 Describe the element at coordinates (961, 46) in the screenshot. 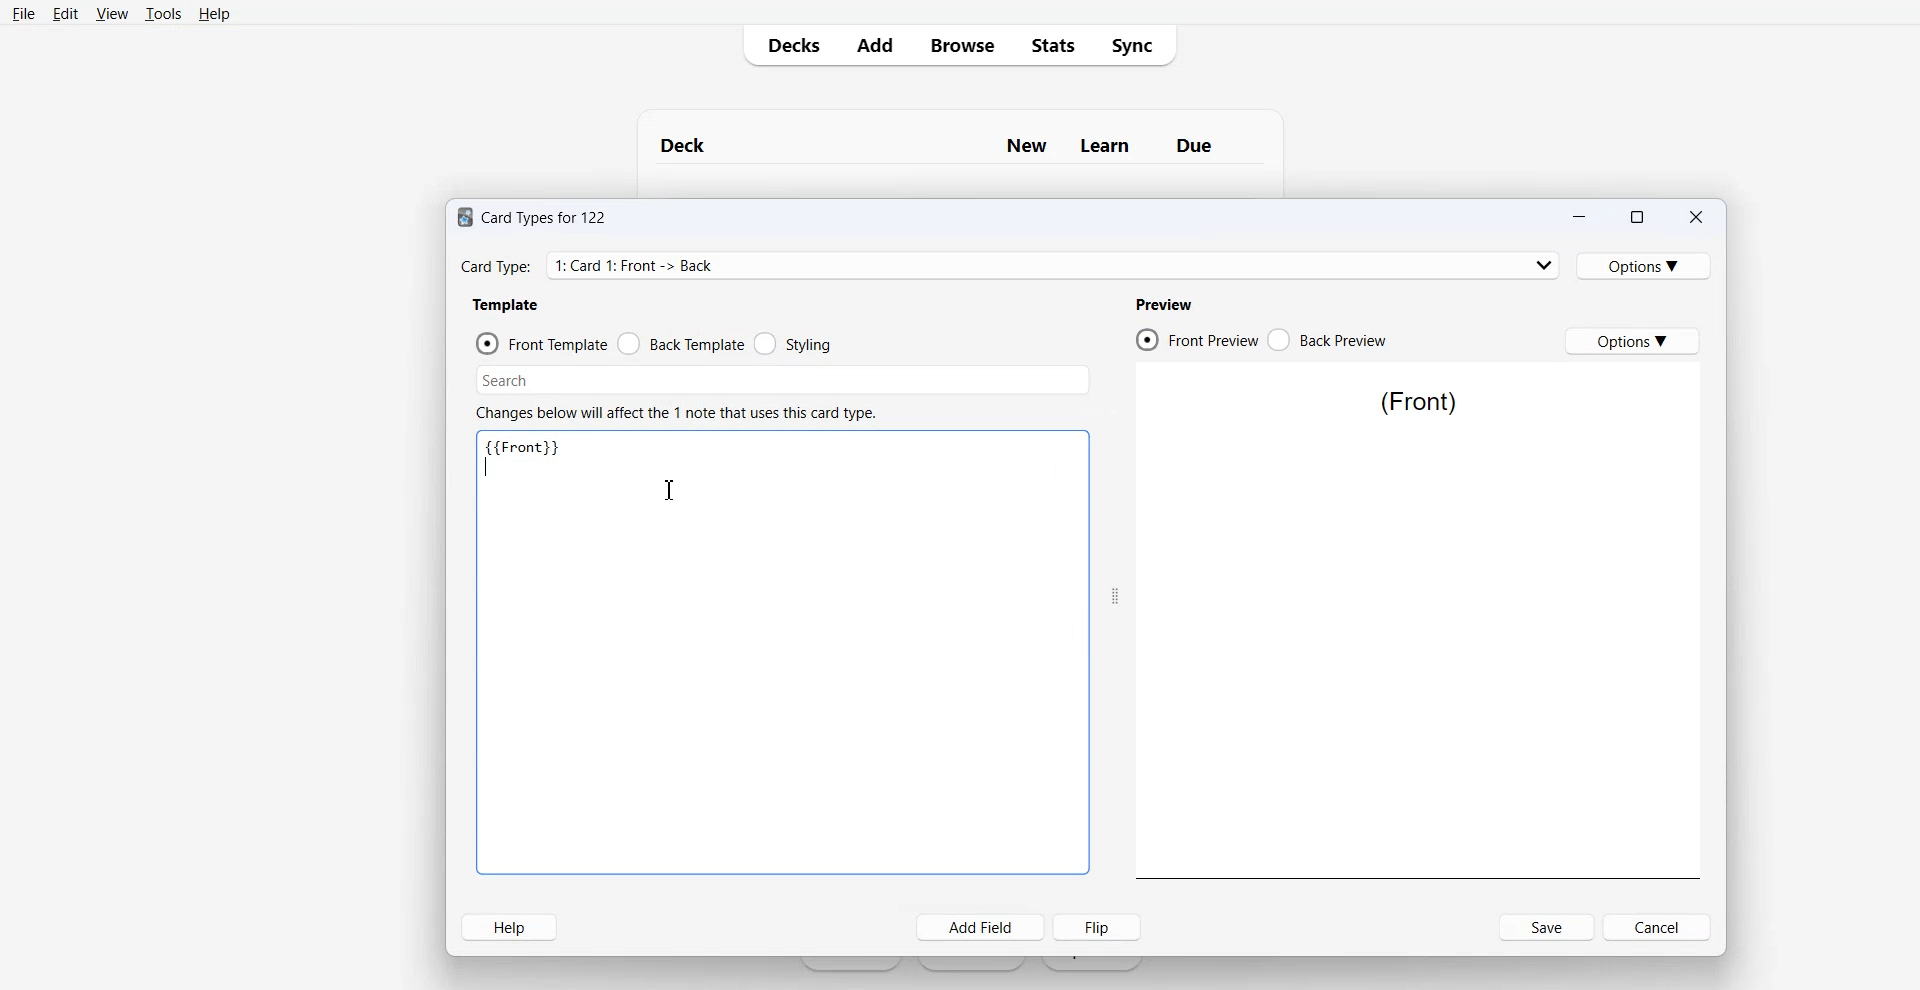

I see `Browser` at that location.